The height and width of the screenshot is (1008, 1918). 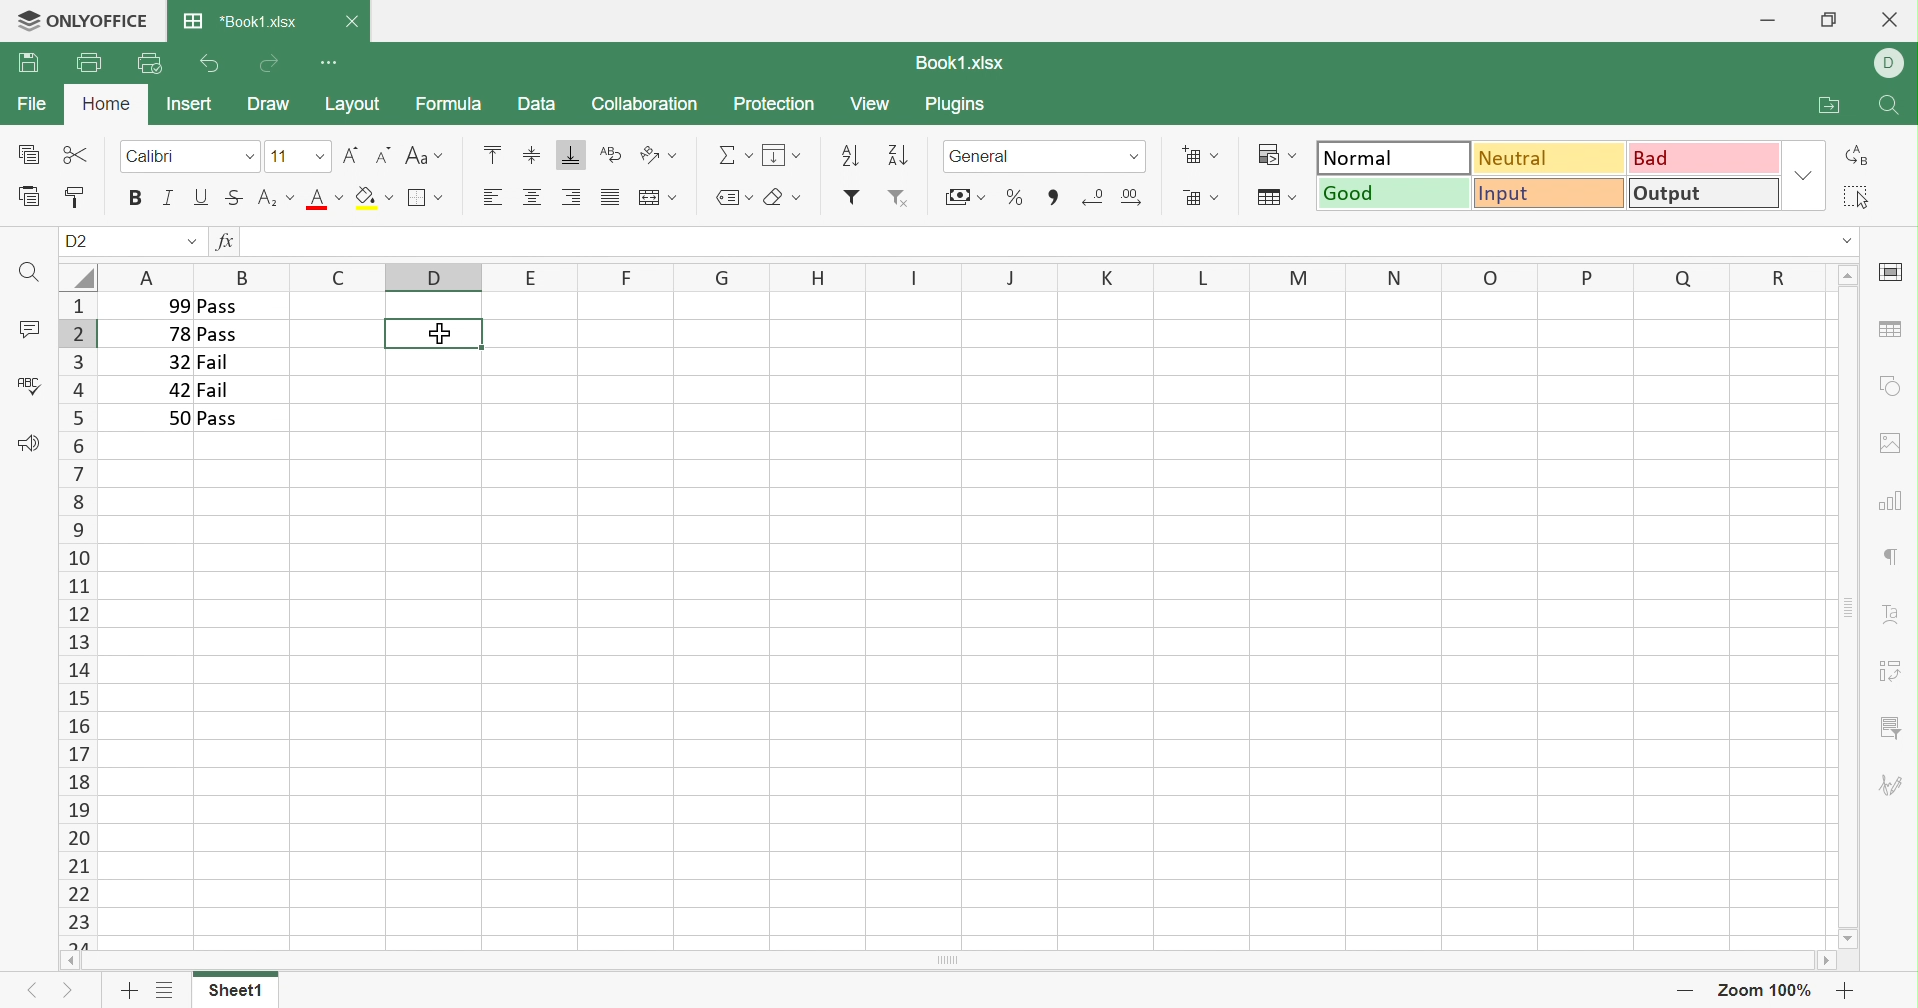 I want to click on Border, so click(x=426, y=198).